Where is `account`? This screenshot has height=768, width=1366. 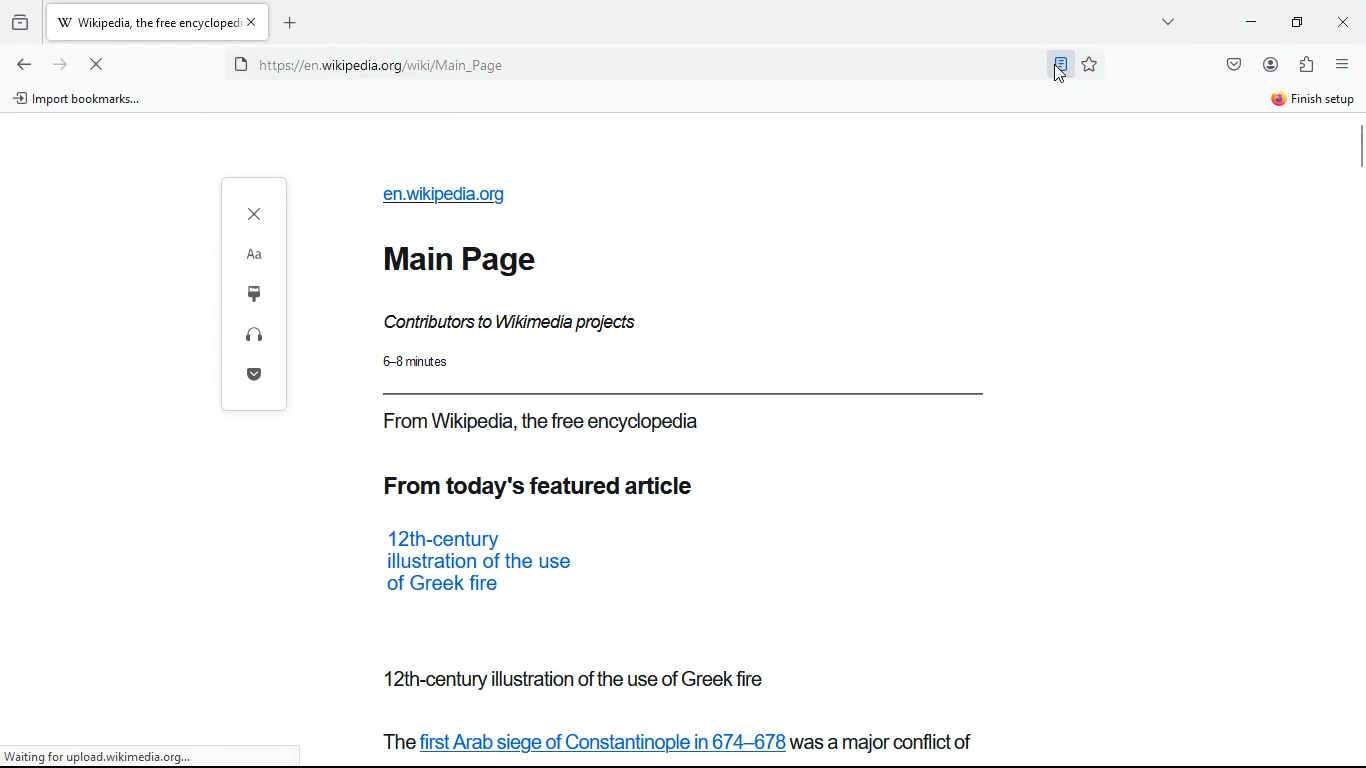 account is located at coordinates (1270, 62).